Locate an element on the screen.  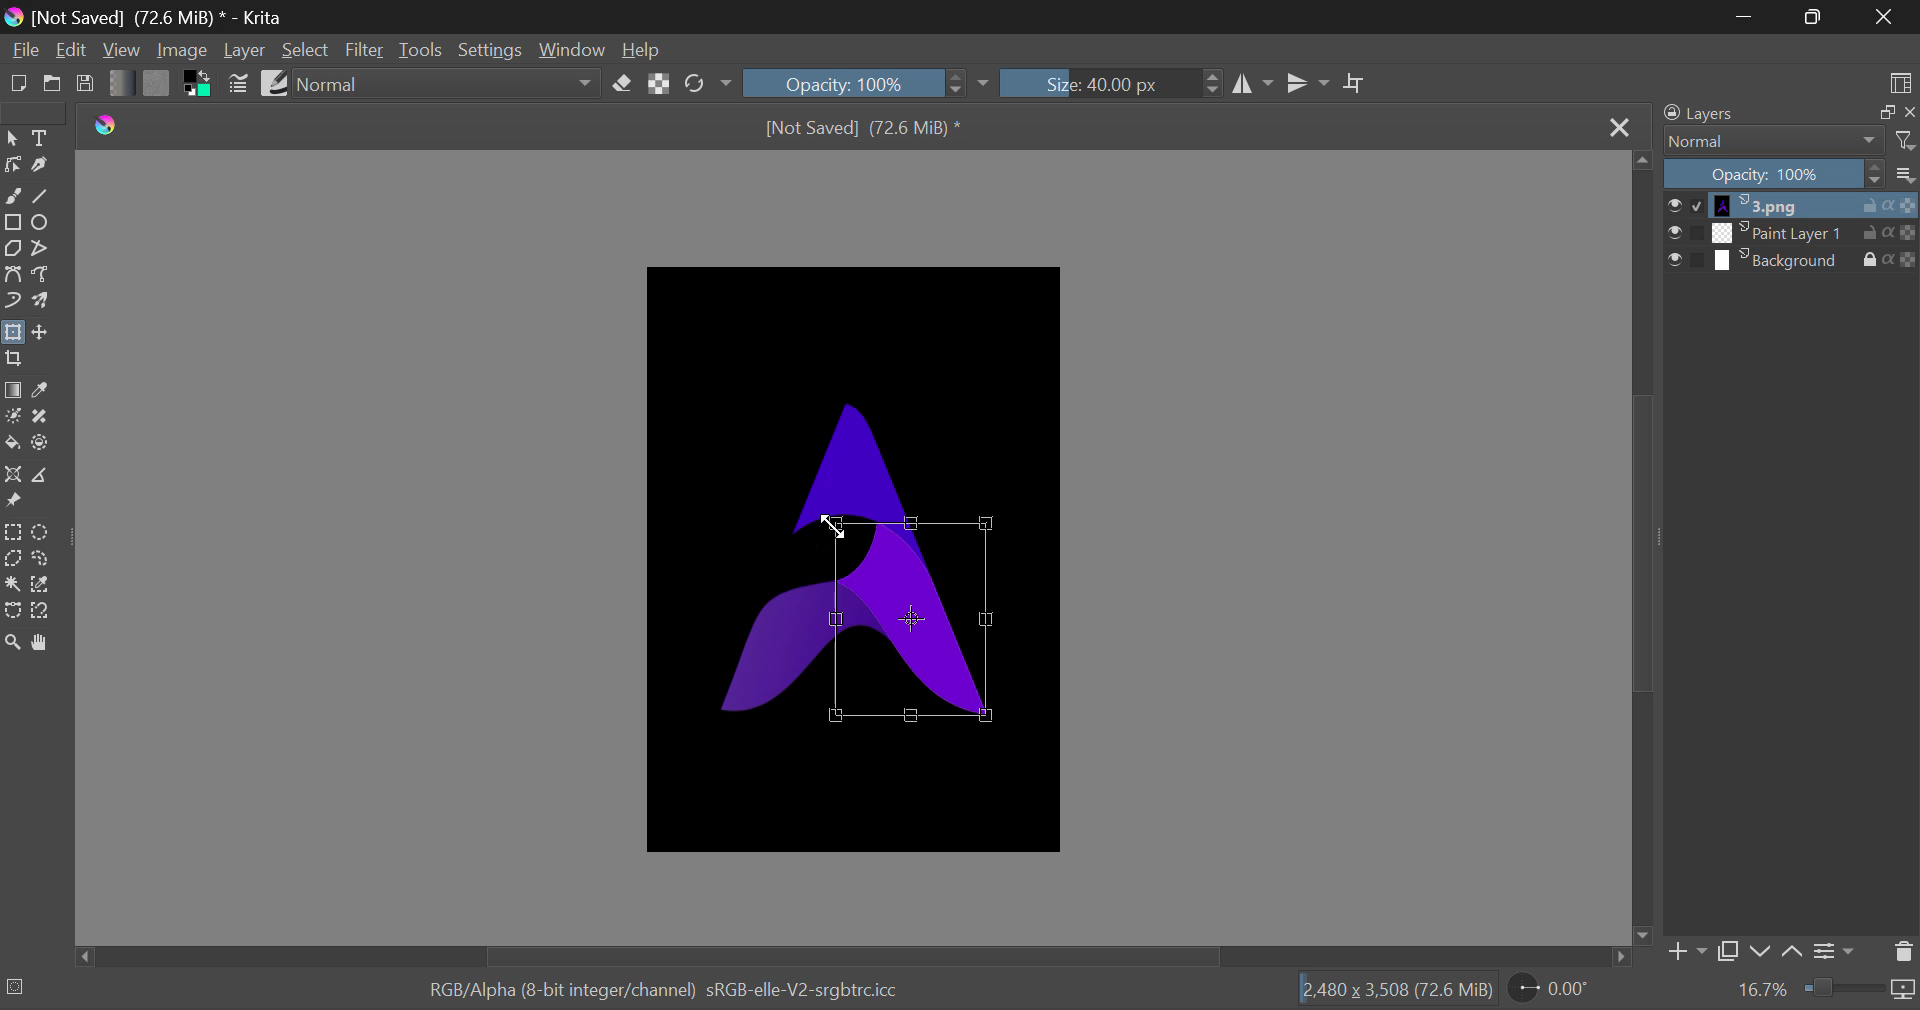
filter is located at coordinates (1903, 144).